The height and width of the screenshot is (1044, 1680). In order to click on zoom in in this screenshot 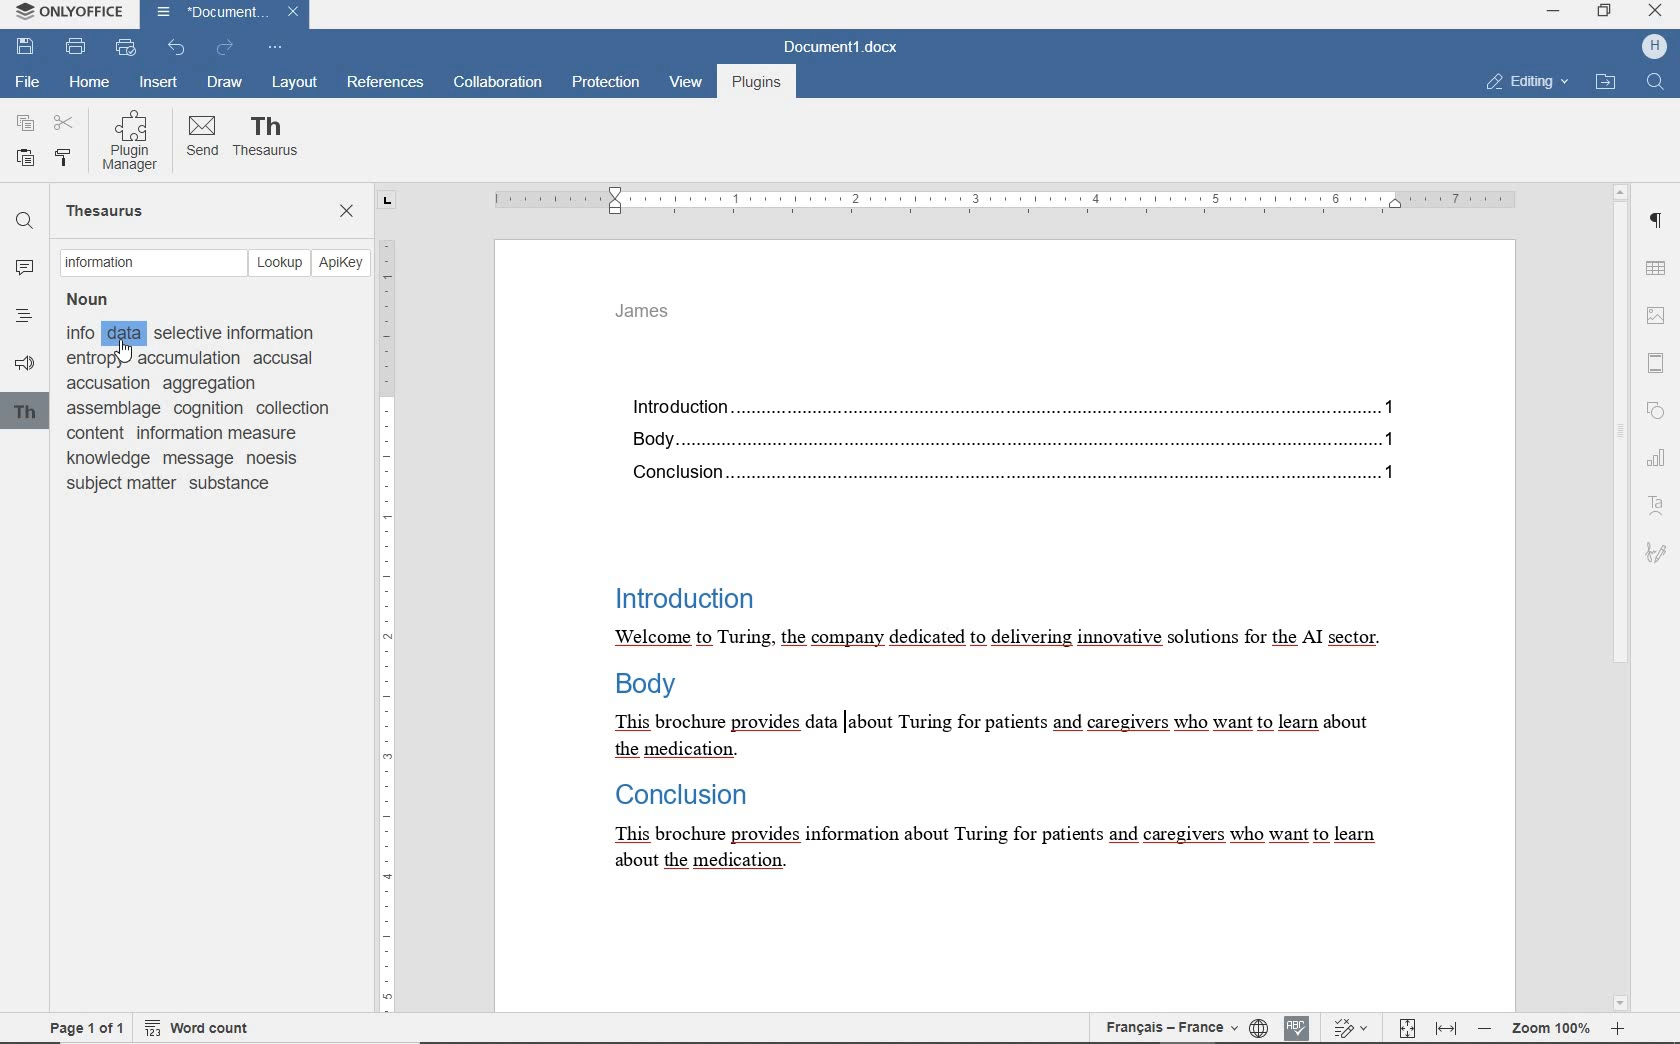, I will do `click(1621, 1029)`.